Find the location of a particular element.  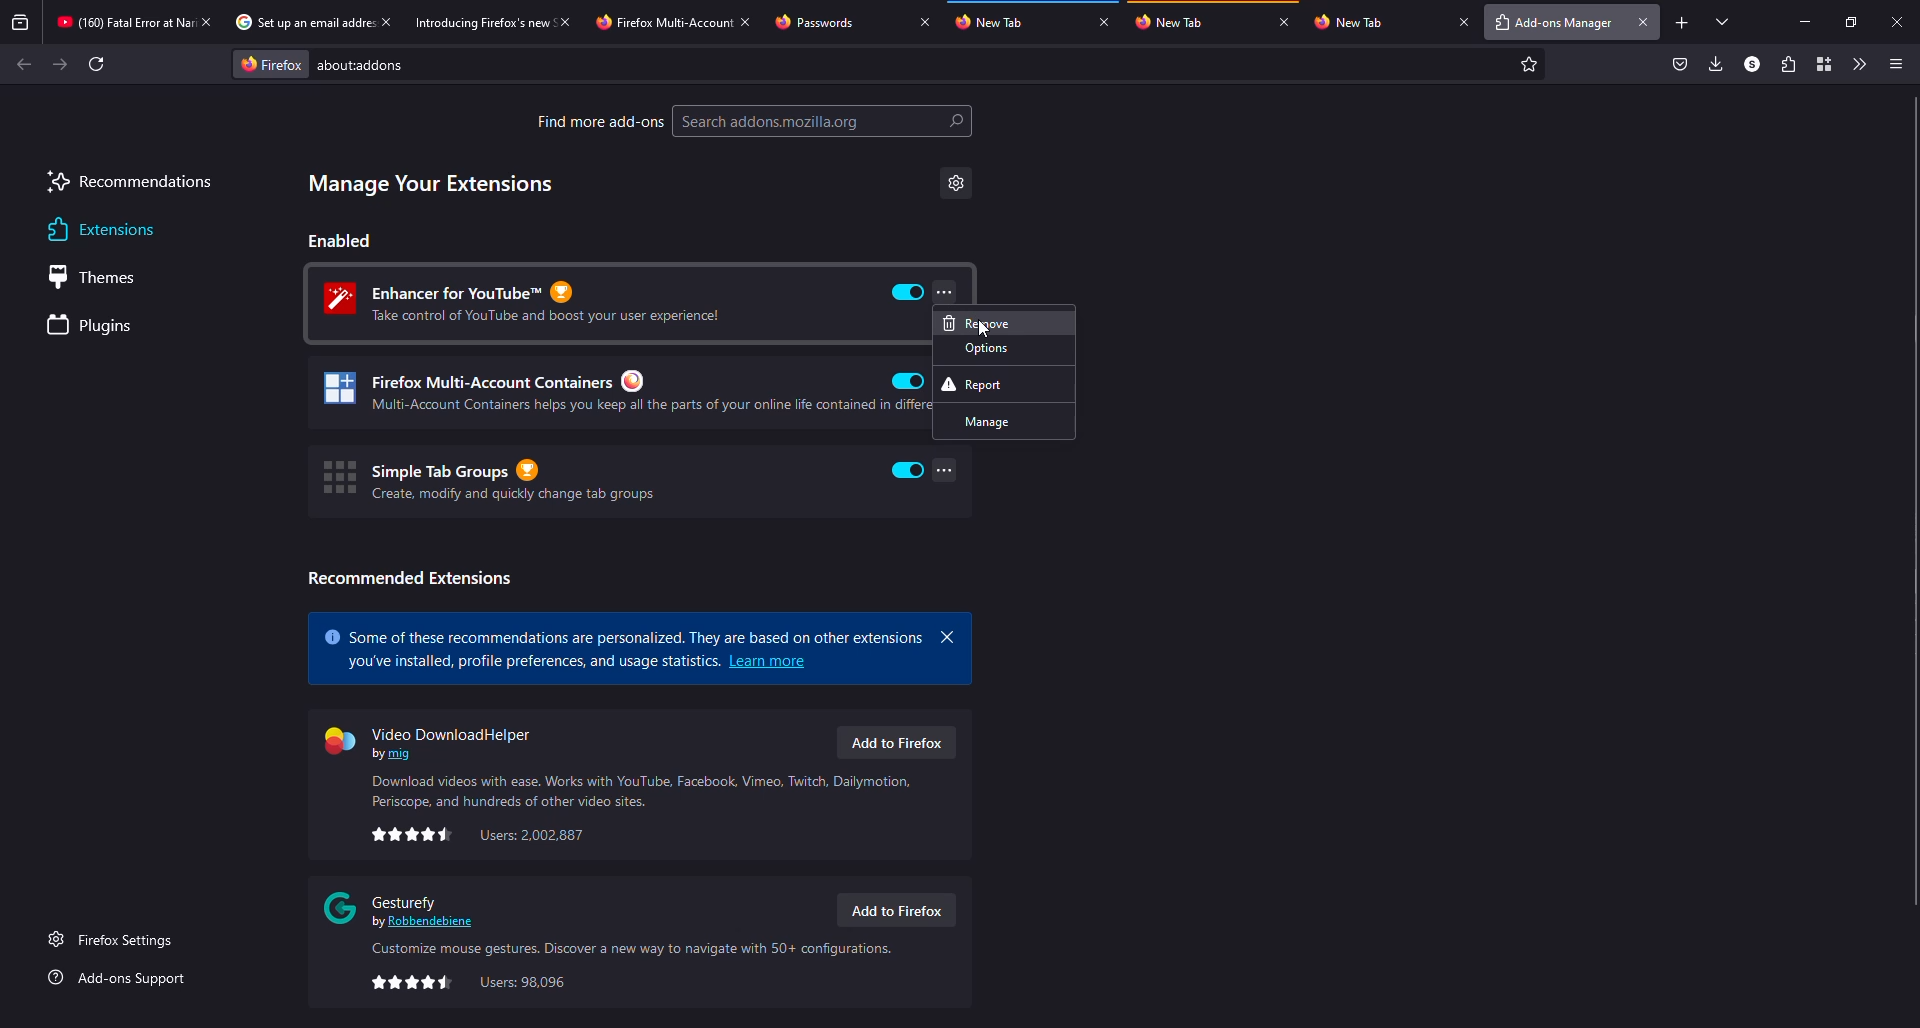

Star rating is located at coordinates (413, 834).